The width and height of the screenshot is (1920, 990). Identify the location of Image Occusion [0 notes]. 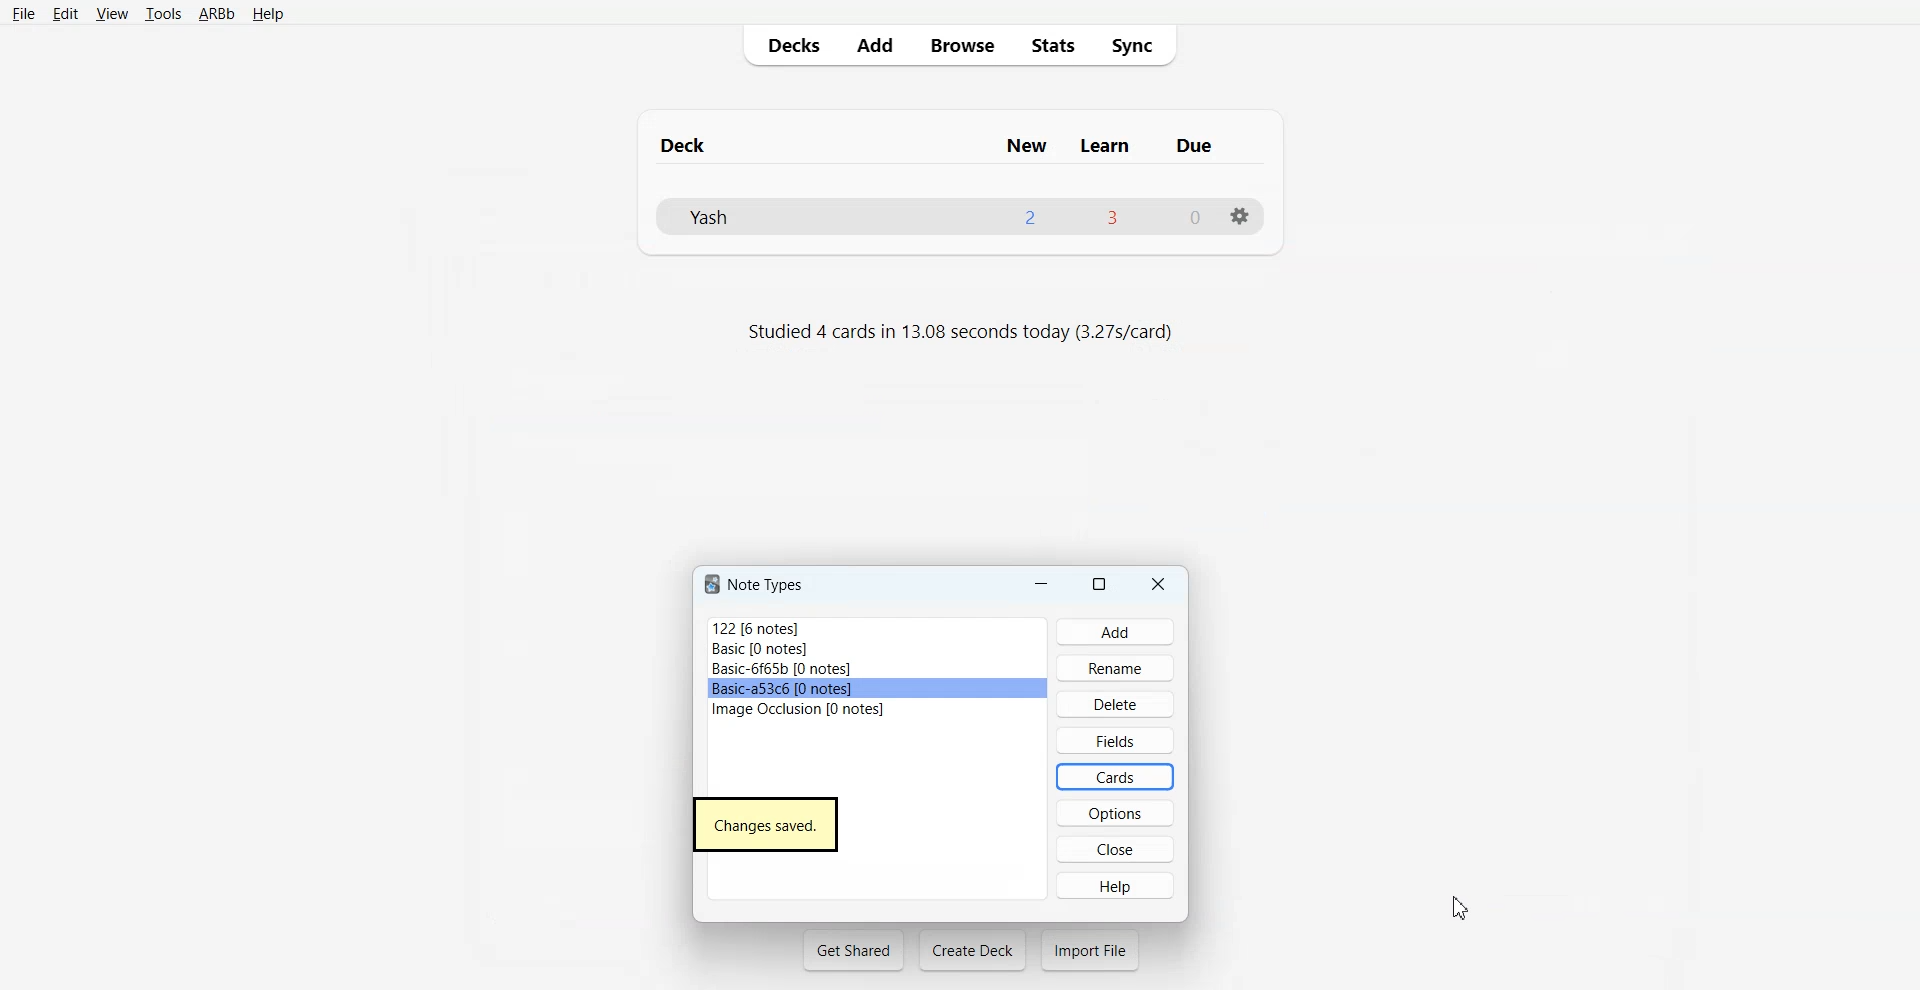
(878, 709).